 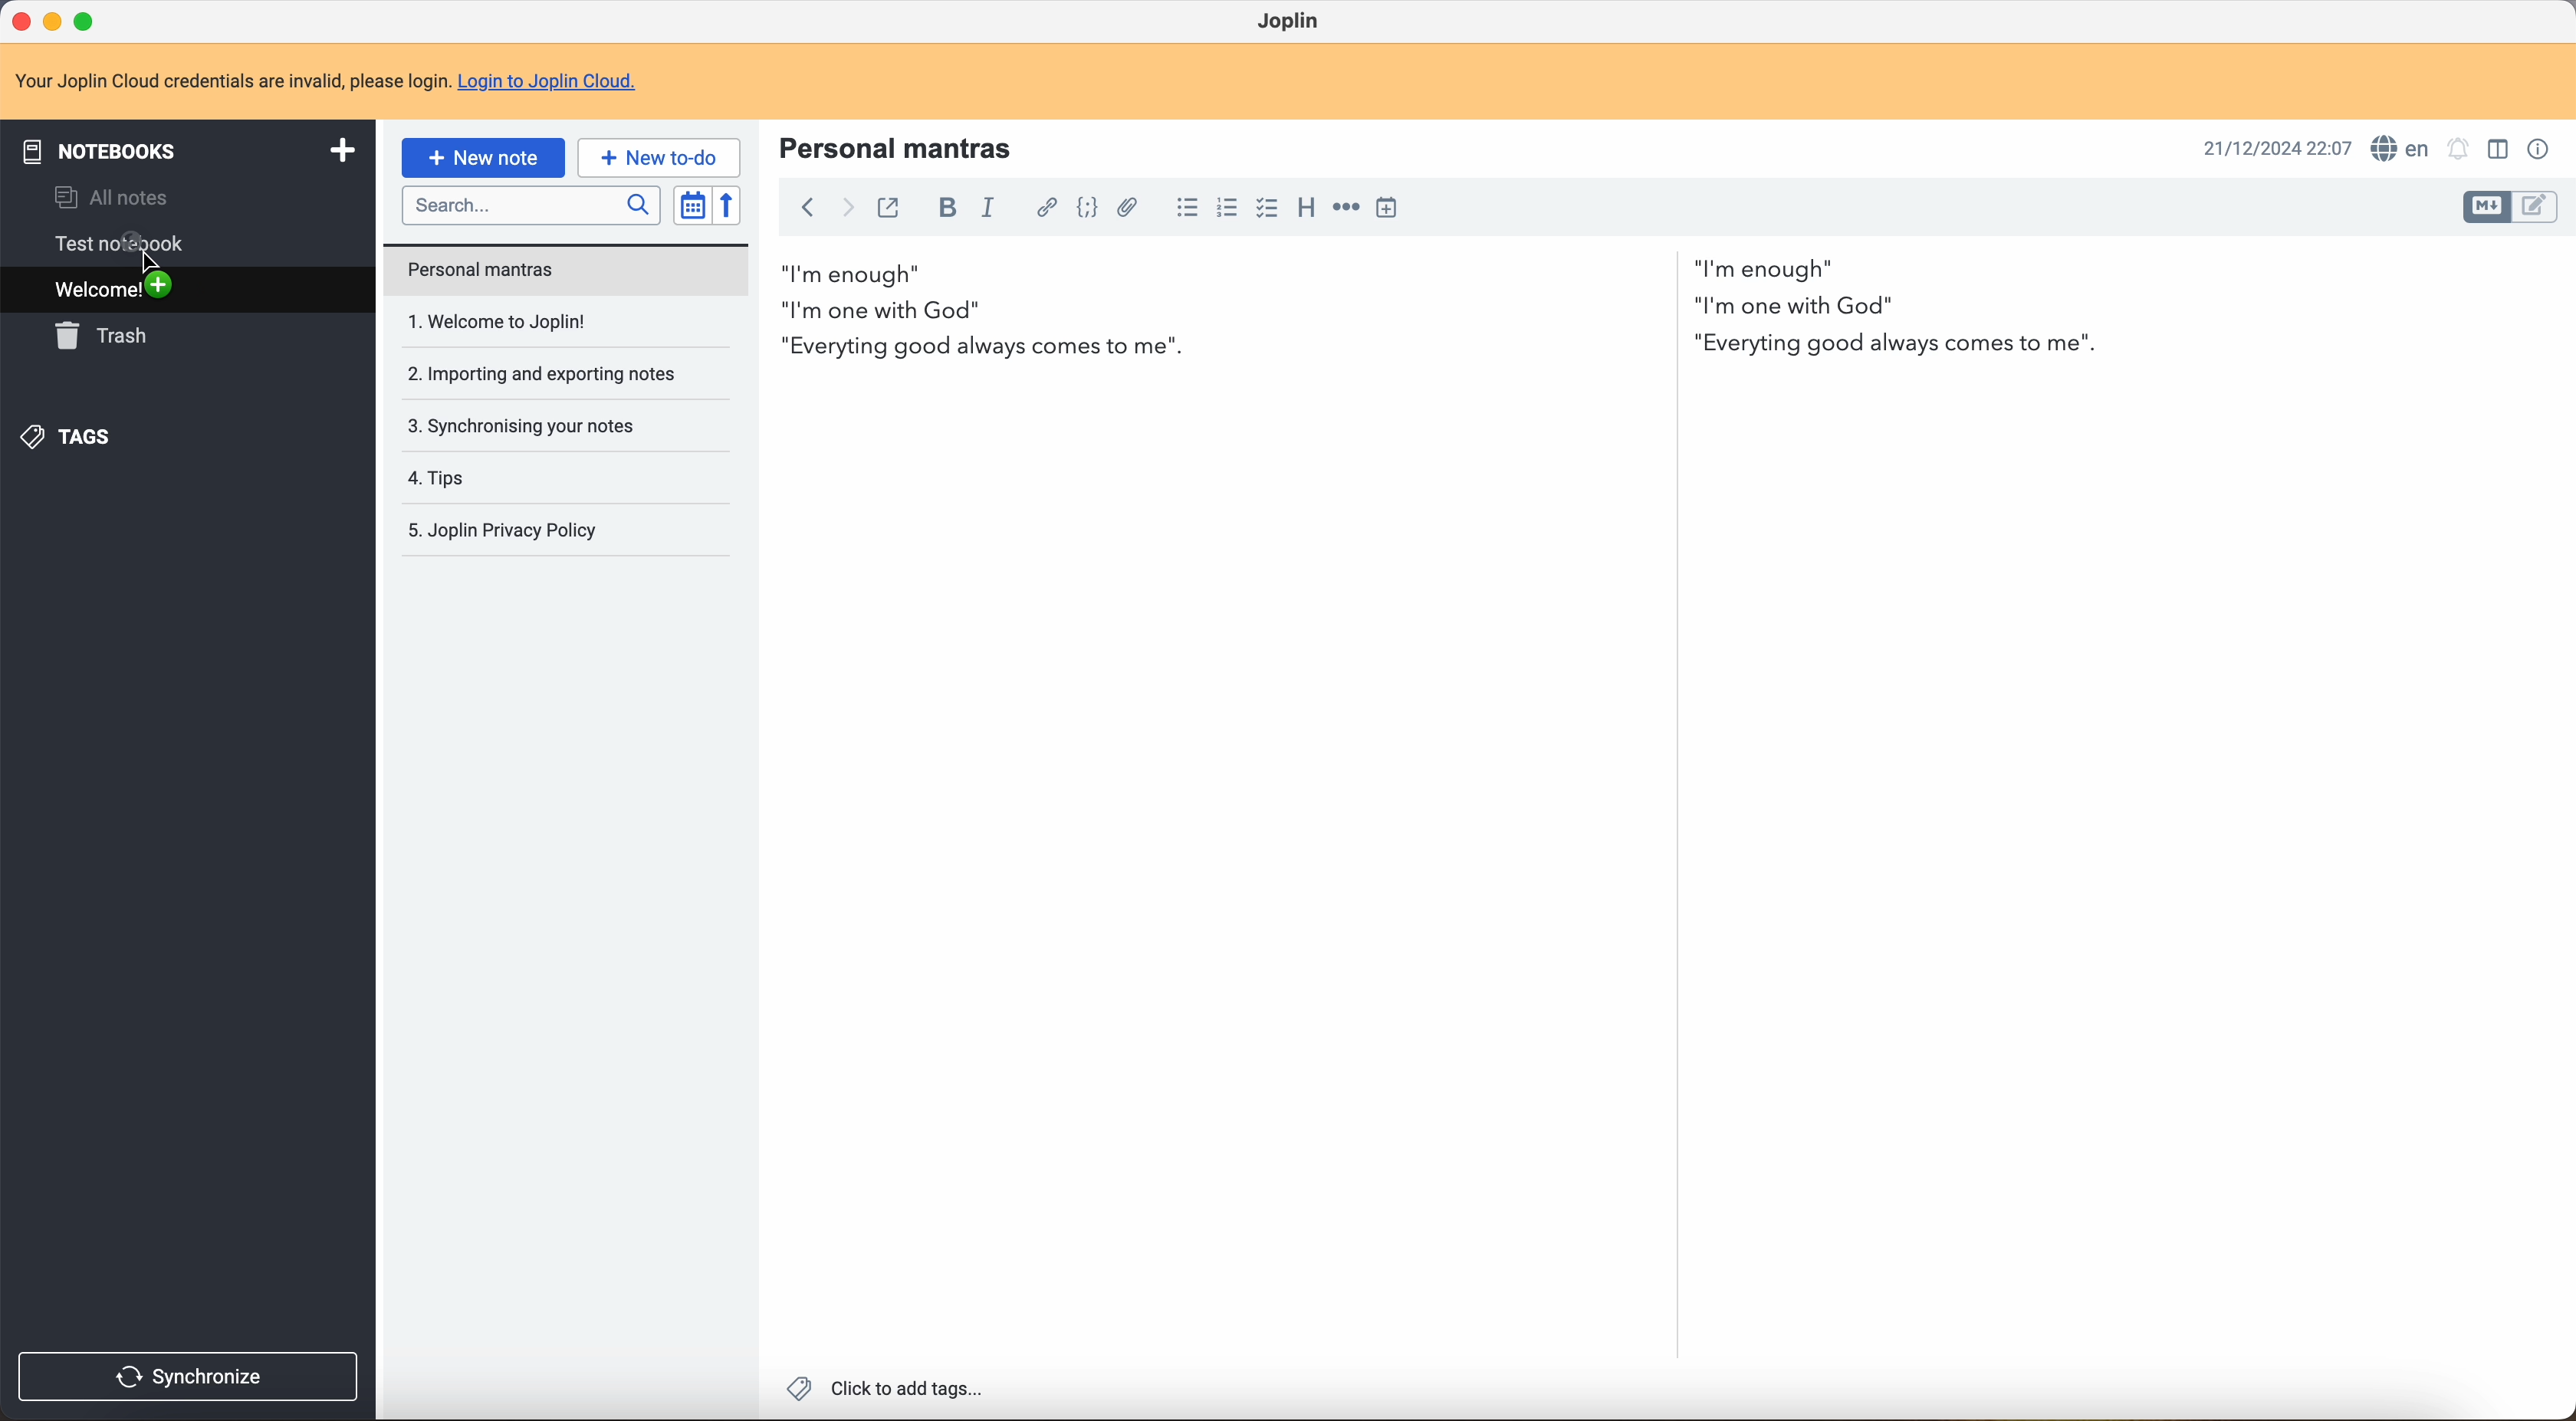 What do you see at coordinates (147, 265) in the screenshot?
I see `cursor` at bounding box center [147, 265].